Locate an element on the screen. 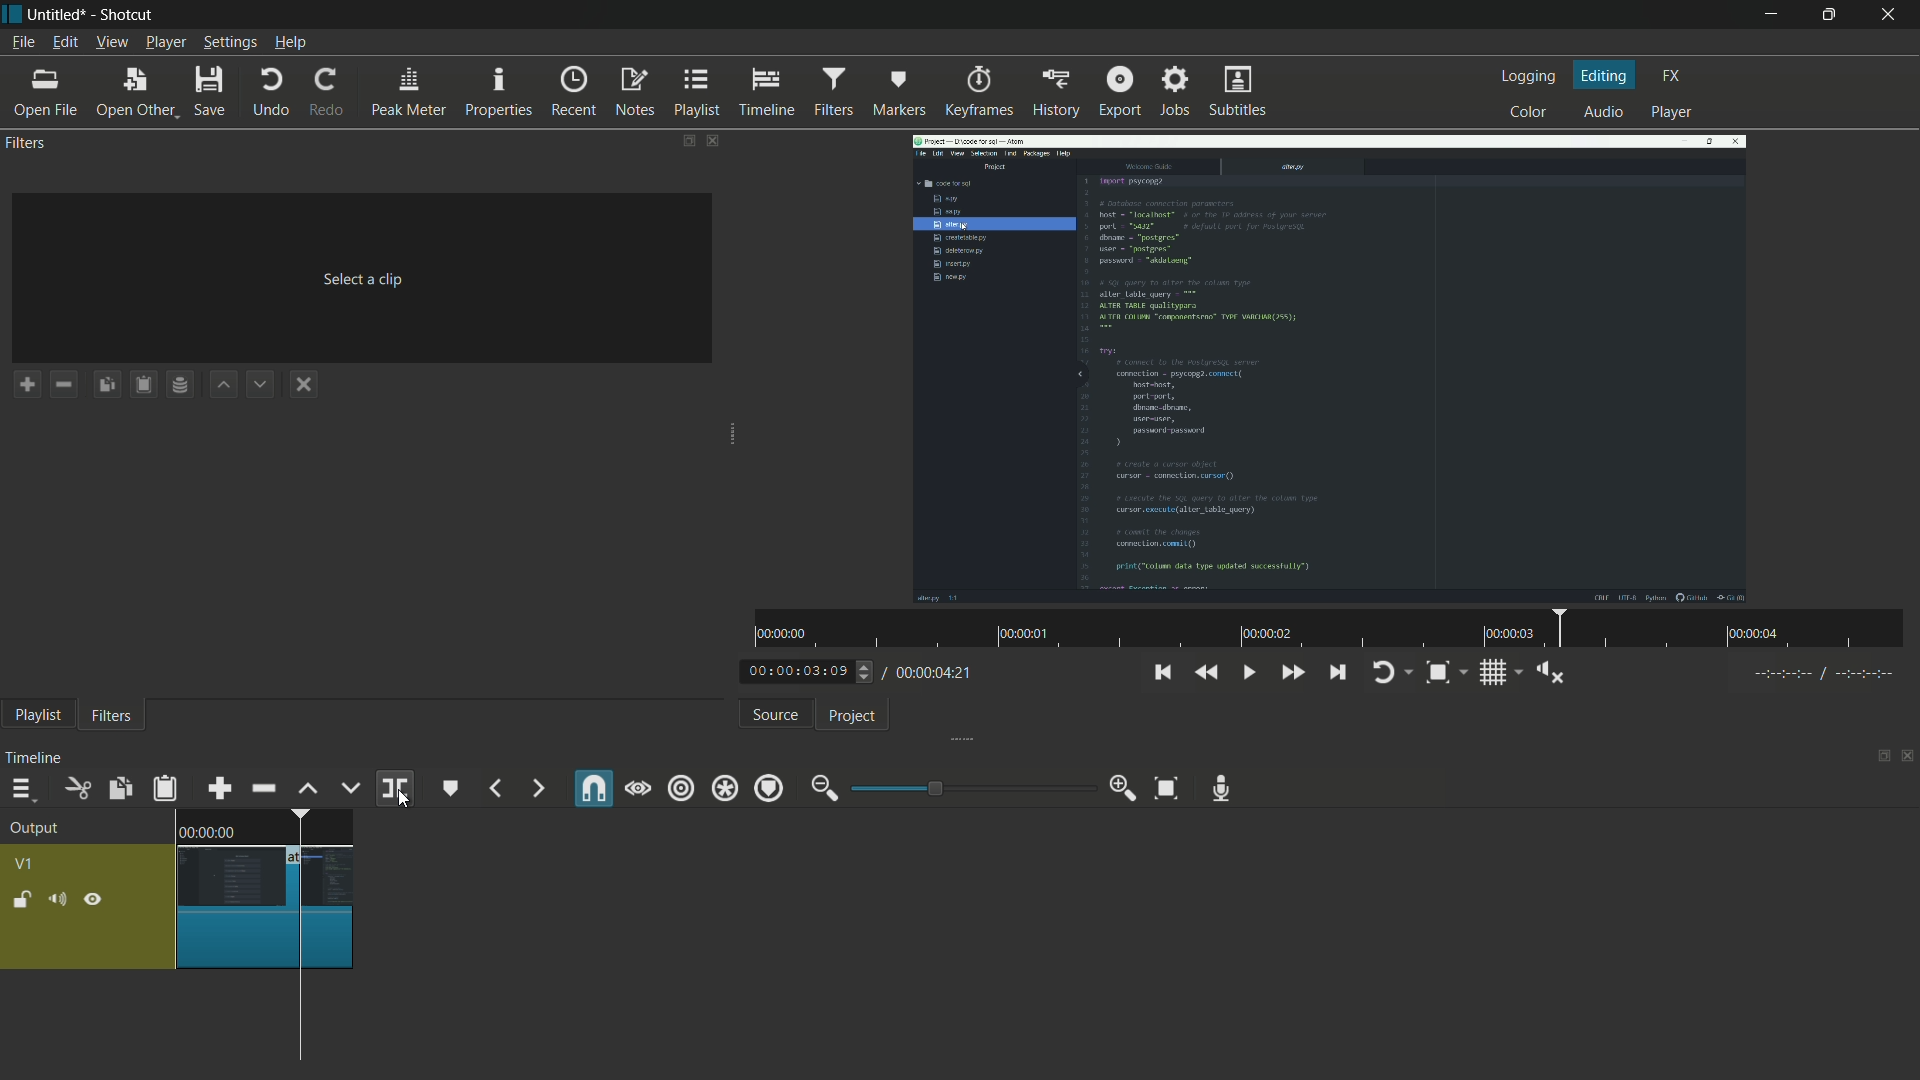 The height and width of the screenshot is (1080, 1920). paste is located at coordinates (166, 788).